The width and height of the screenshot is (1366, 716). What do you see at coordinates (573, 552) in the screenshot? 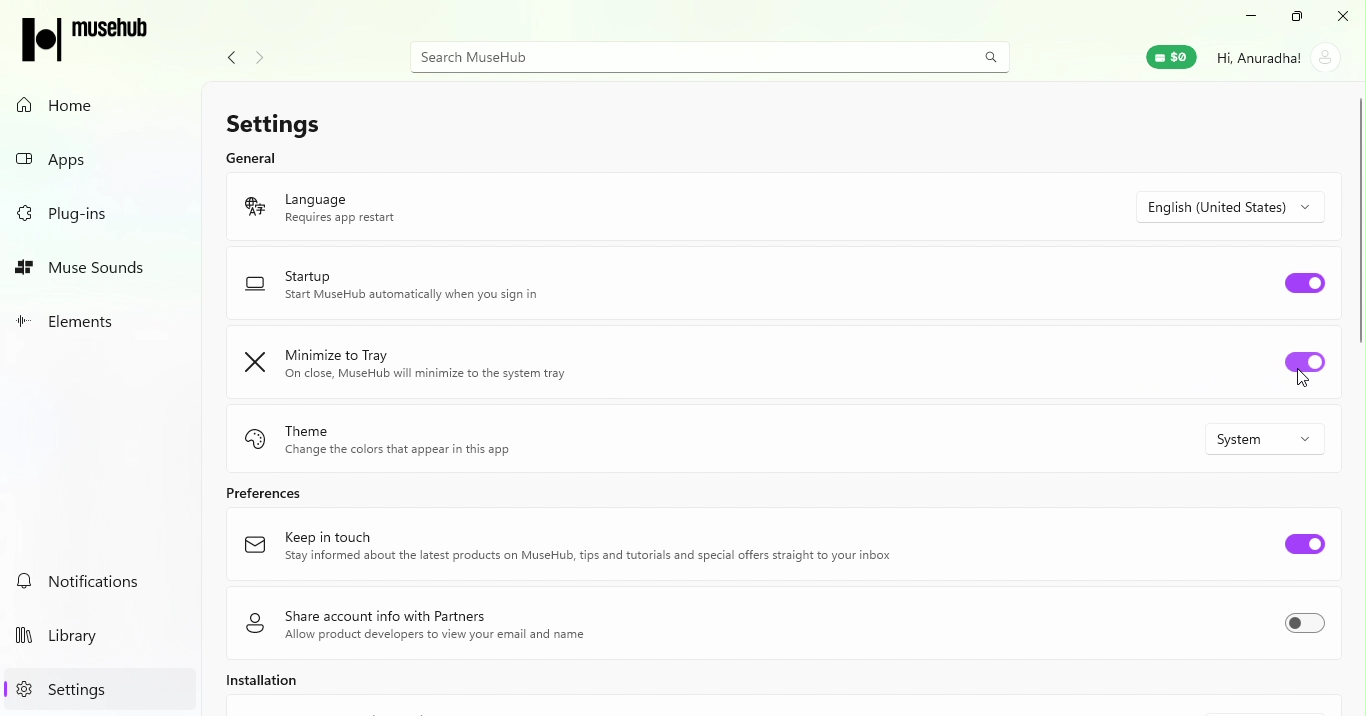
I see `Keep in touch` at bounding box center [573, 552].